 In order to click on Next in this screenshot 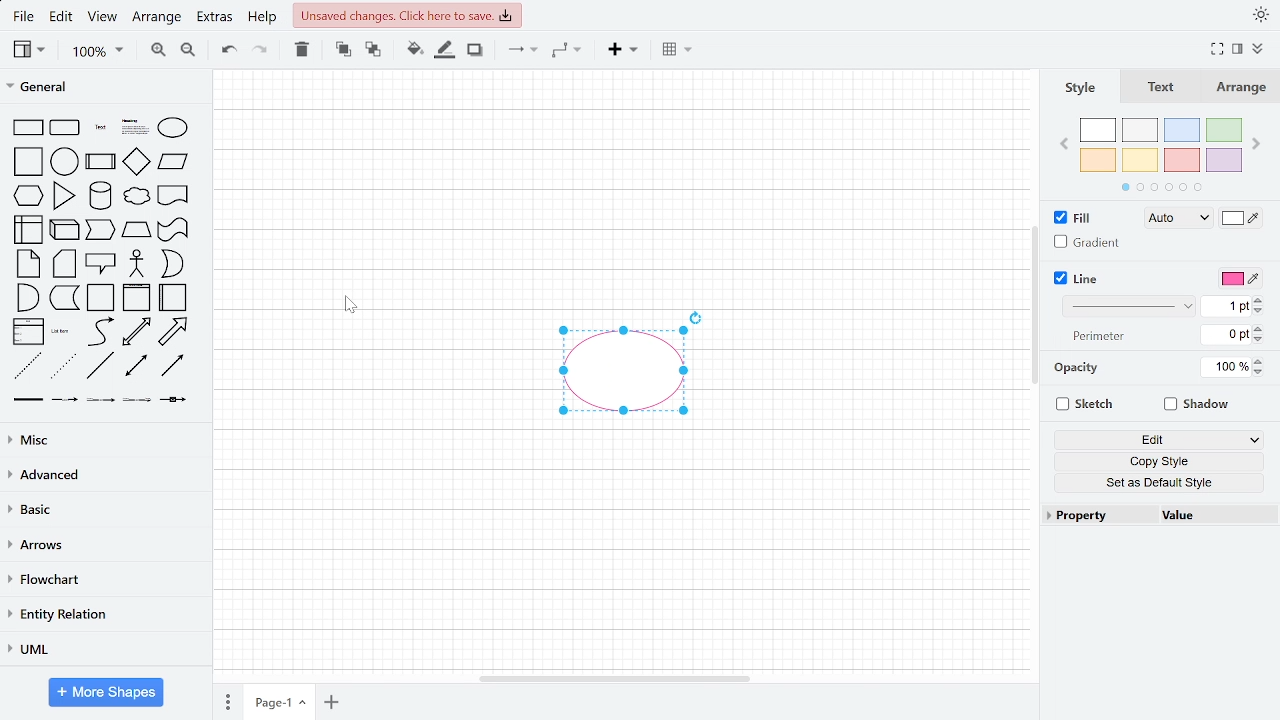, I will do `click(1258, 145)`.